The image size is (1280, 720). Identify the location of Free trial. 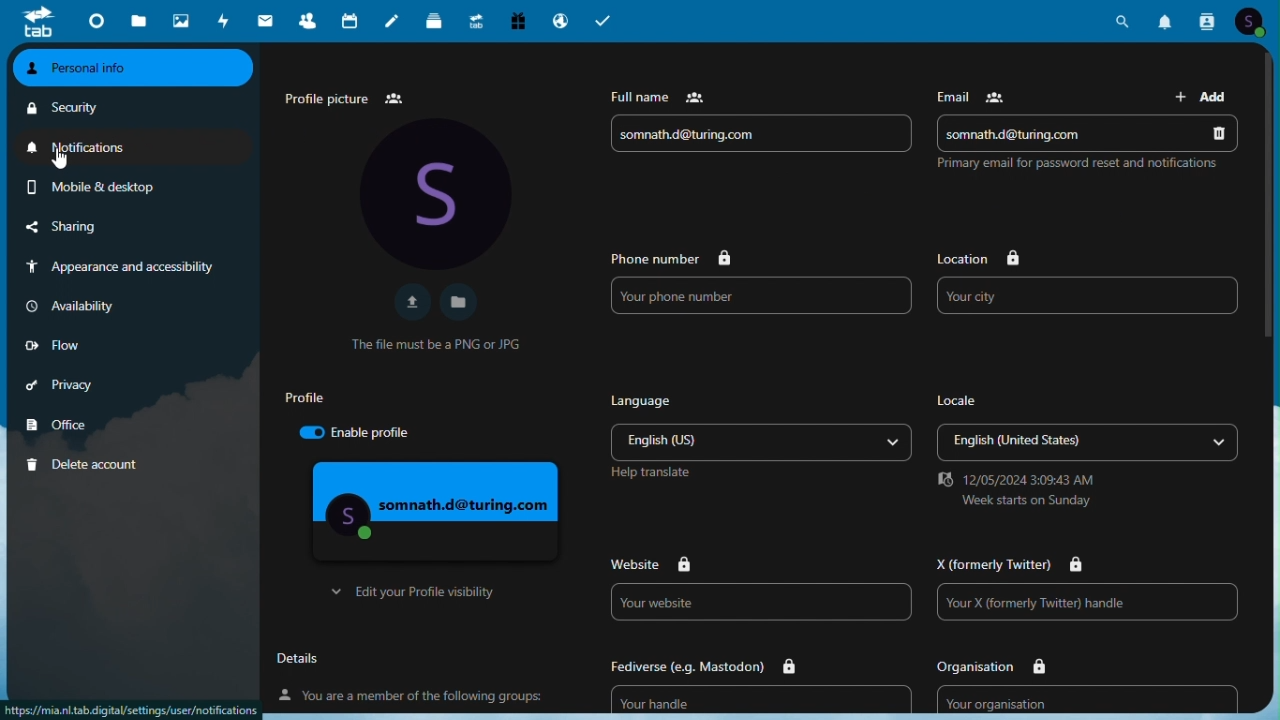
(517, 20).